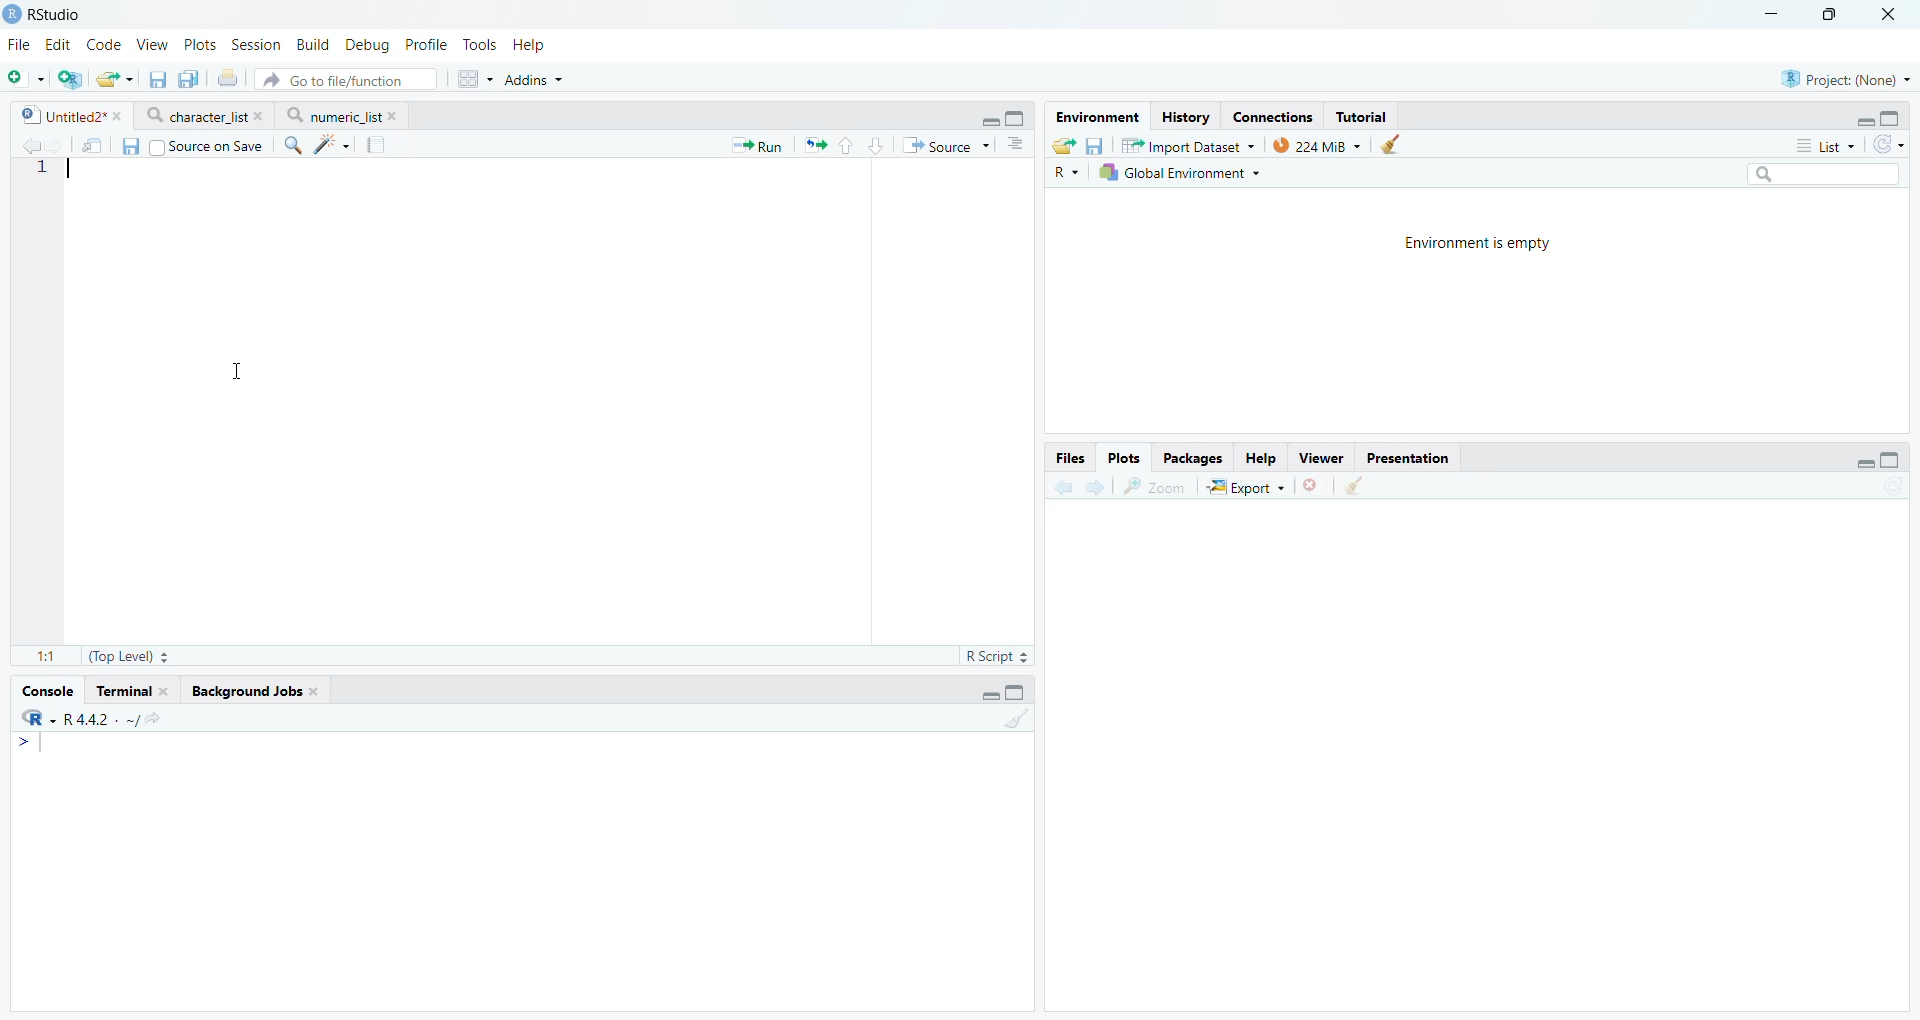  I want to click on Line numbers, so click(42, 173).